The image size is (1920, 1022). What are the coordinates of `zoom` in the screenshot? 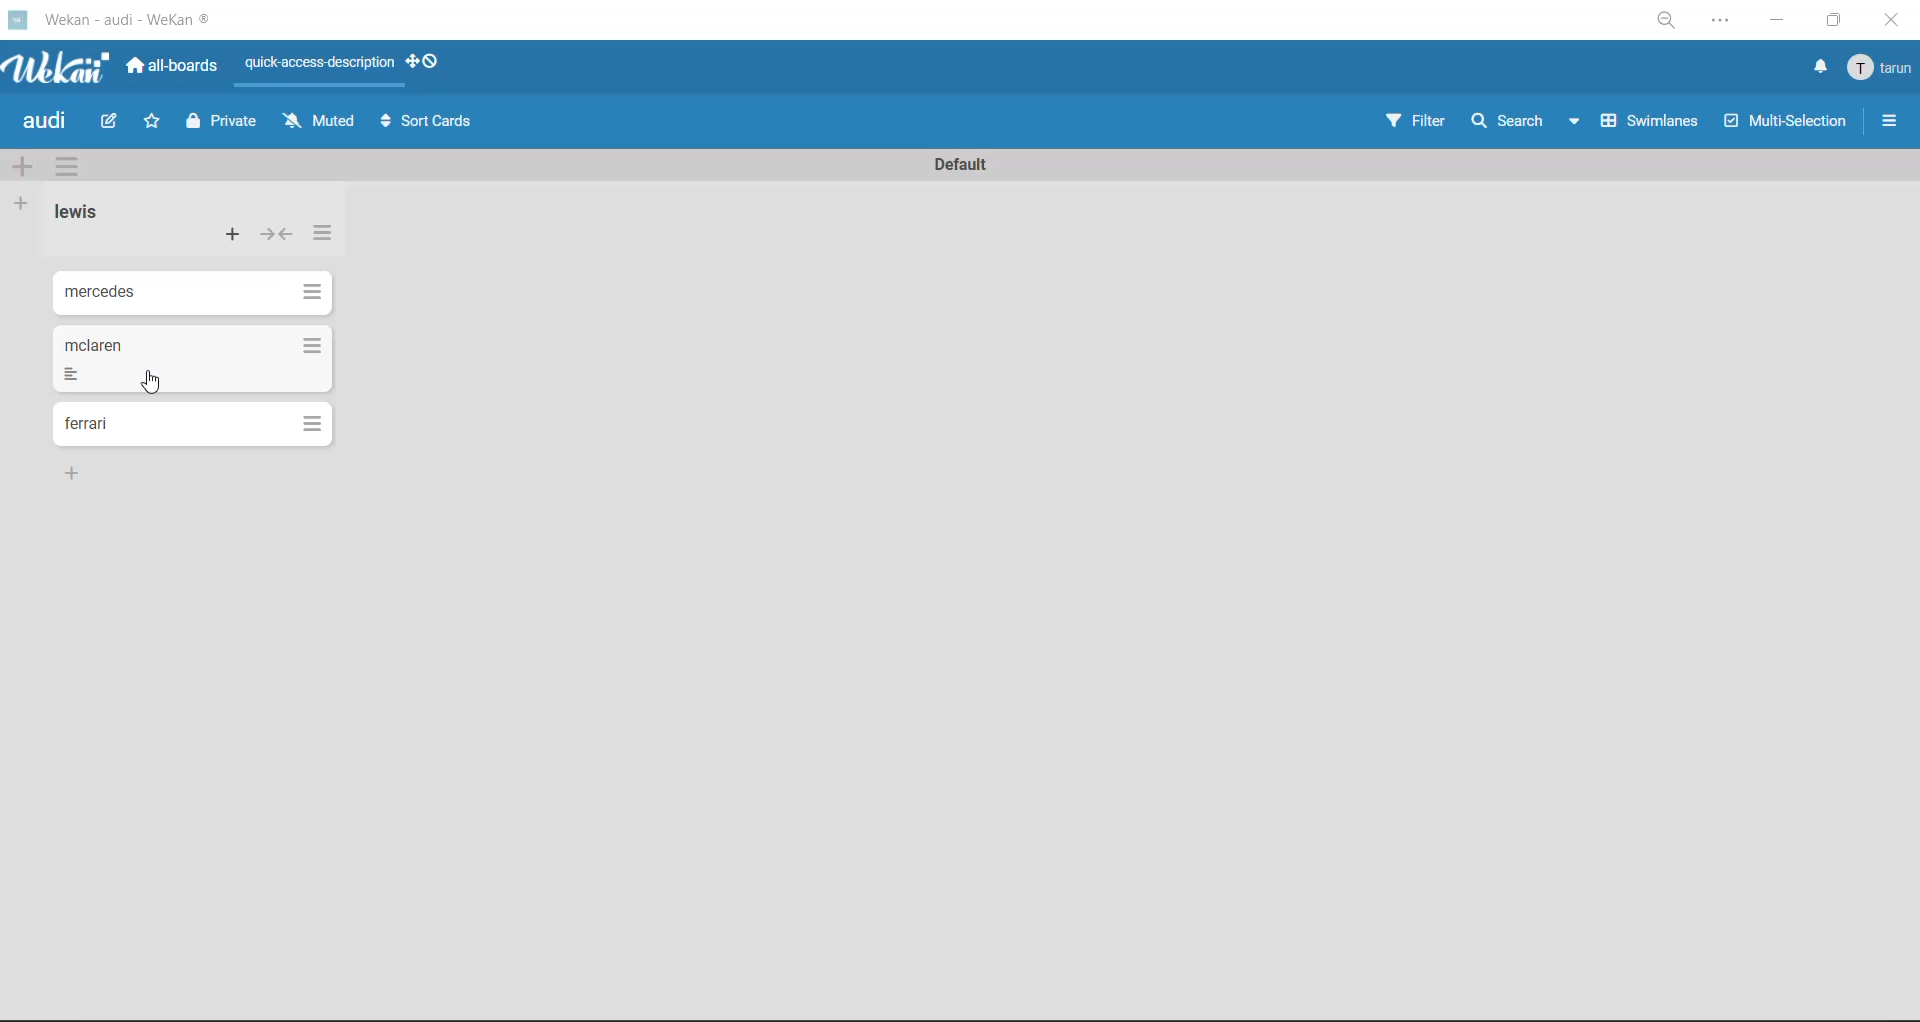 It's located at (1666, 22).